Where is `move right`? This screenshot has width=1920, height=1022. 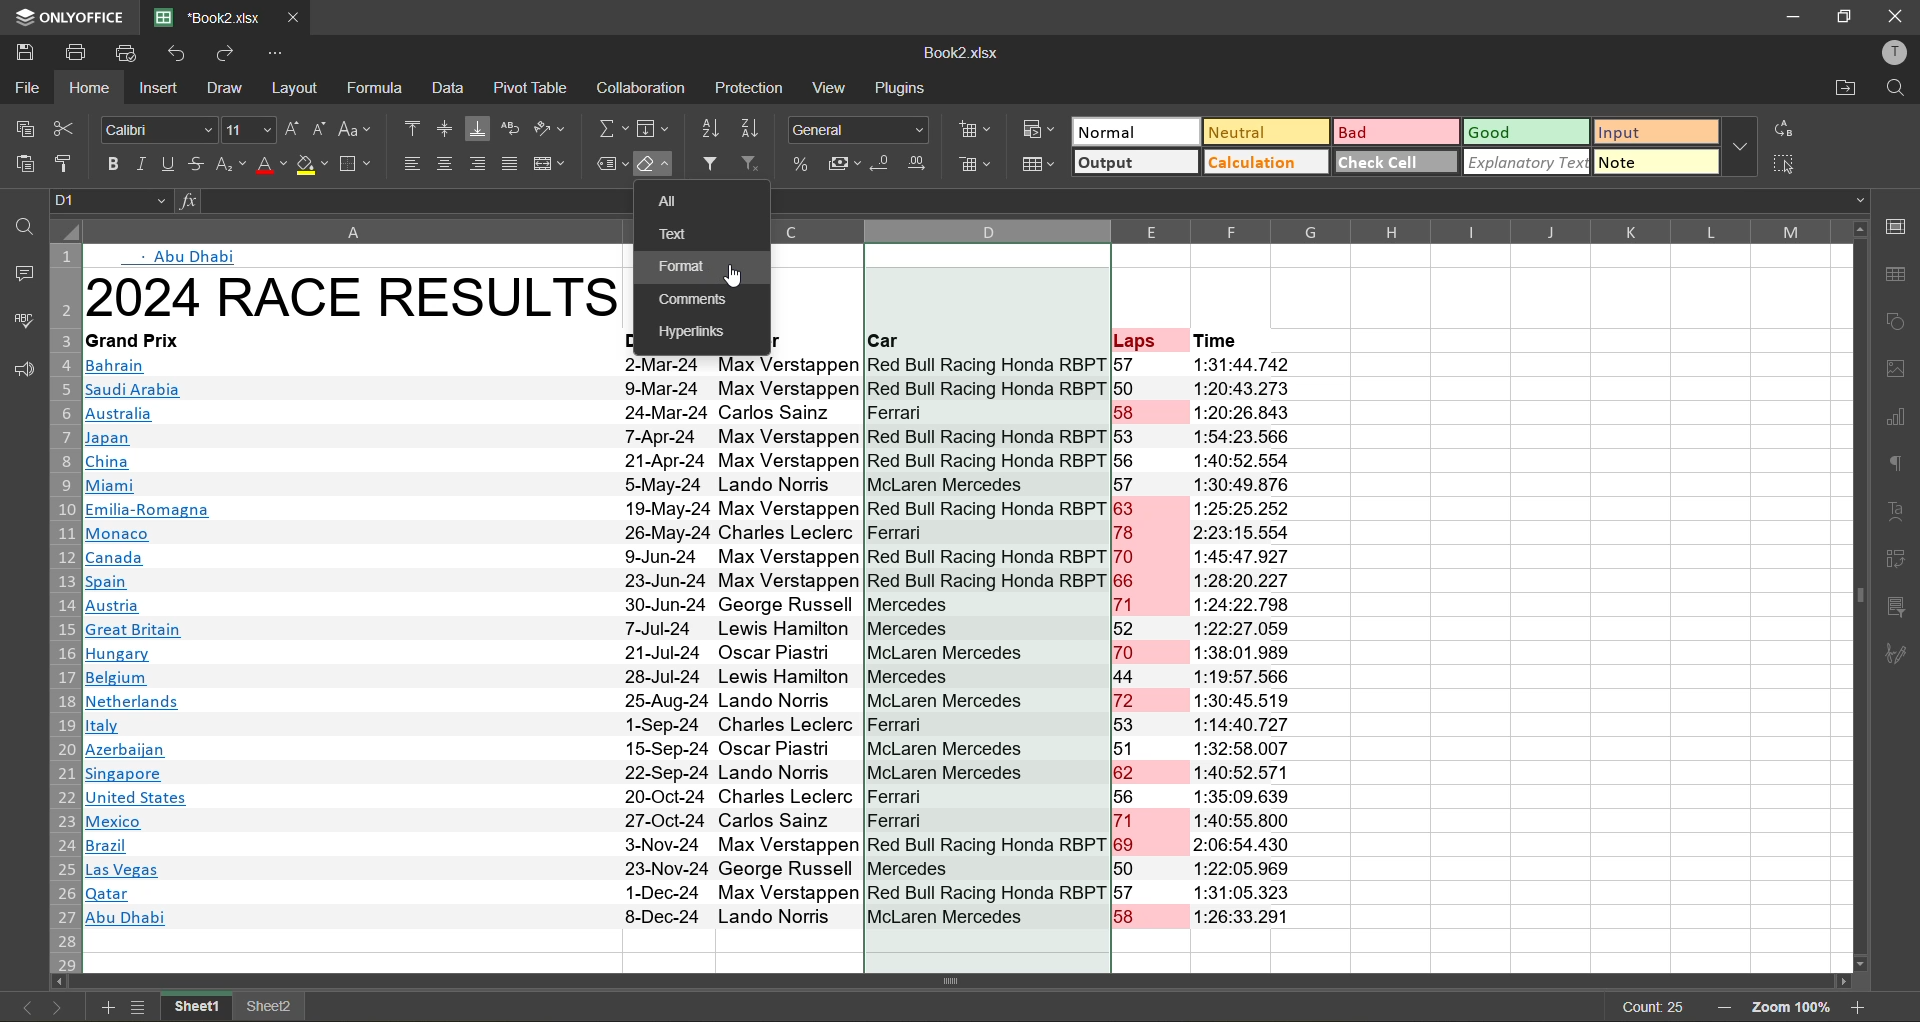 move right is located at coordinates (1838, 981).